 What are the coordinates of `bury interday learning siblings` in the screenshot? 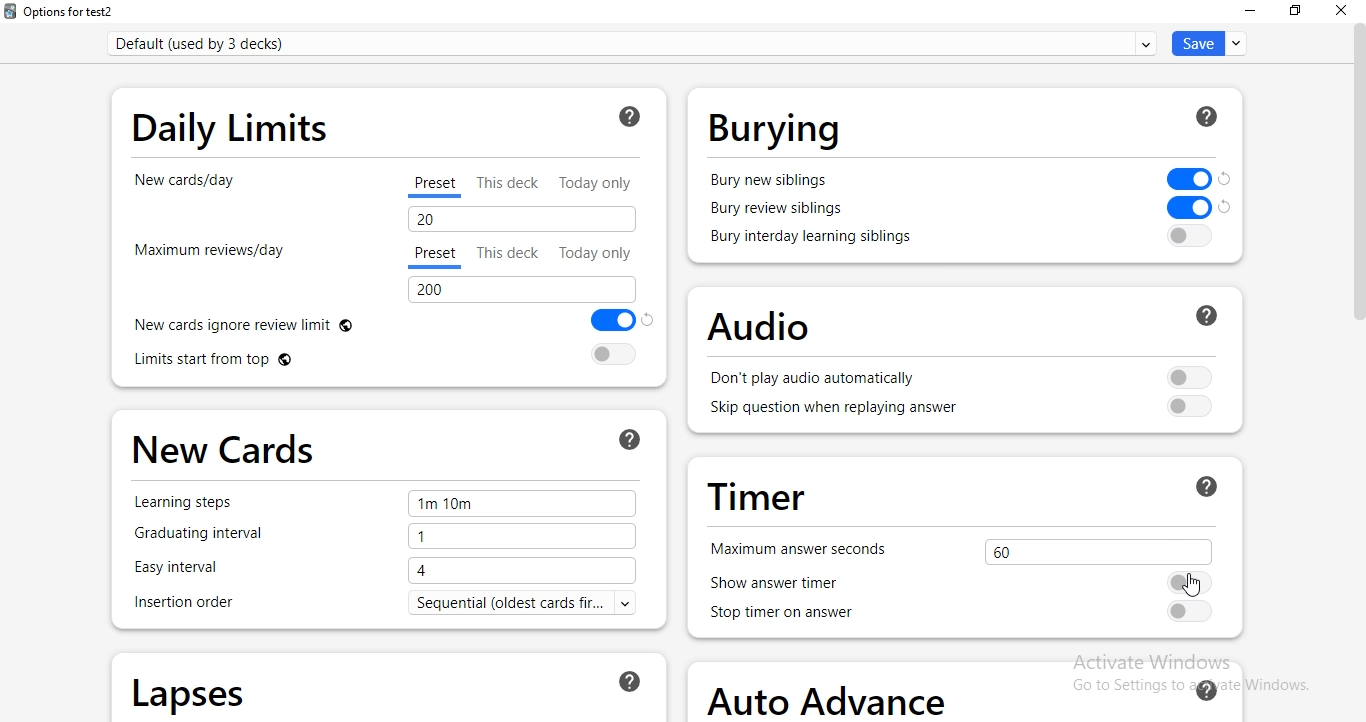 It's located at (937, 241).